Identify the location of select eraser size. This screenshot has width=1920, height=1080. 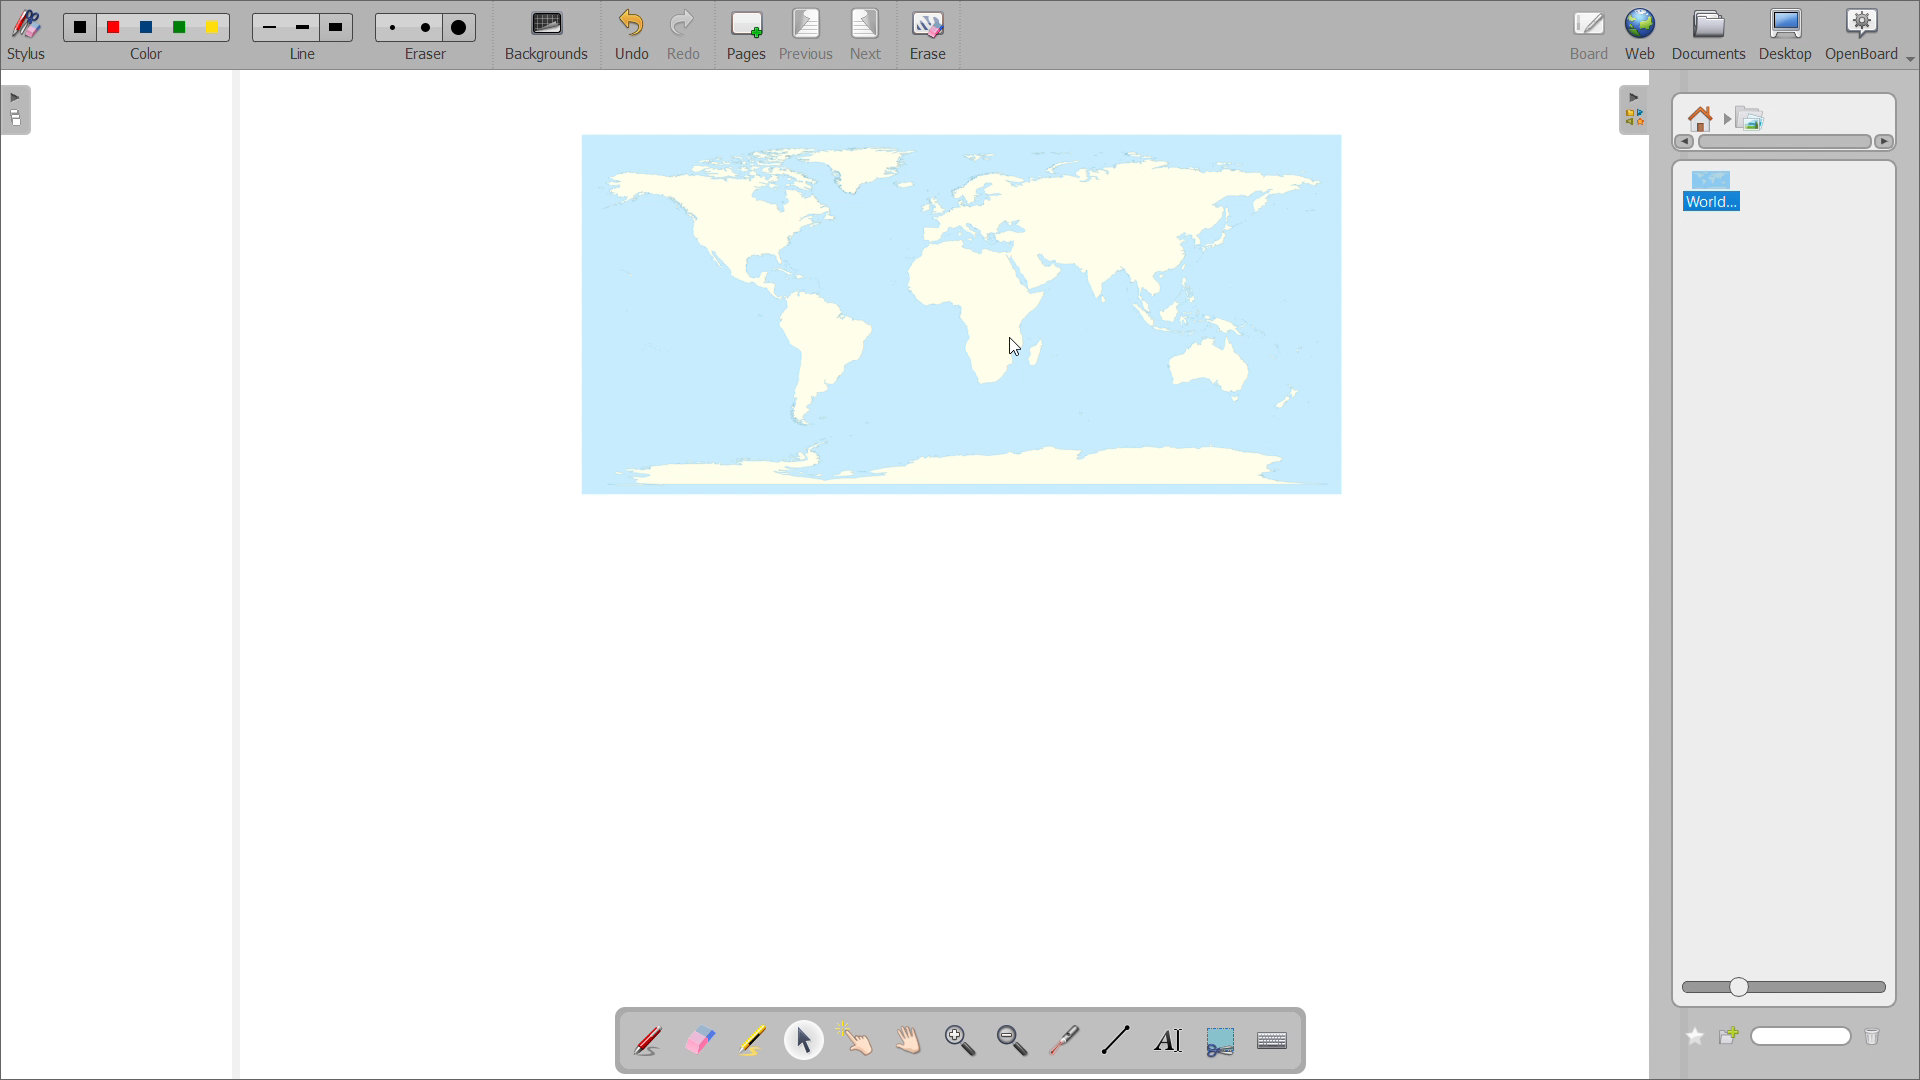
(427, 35).